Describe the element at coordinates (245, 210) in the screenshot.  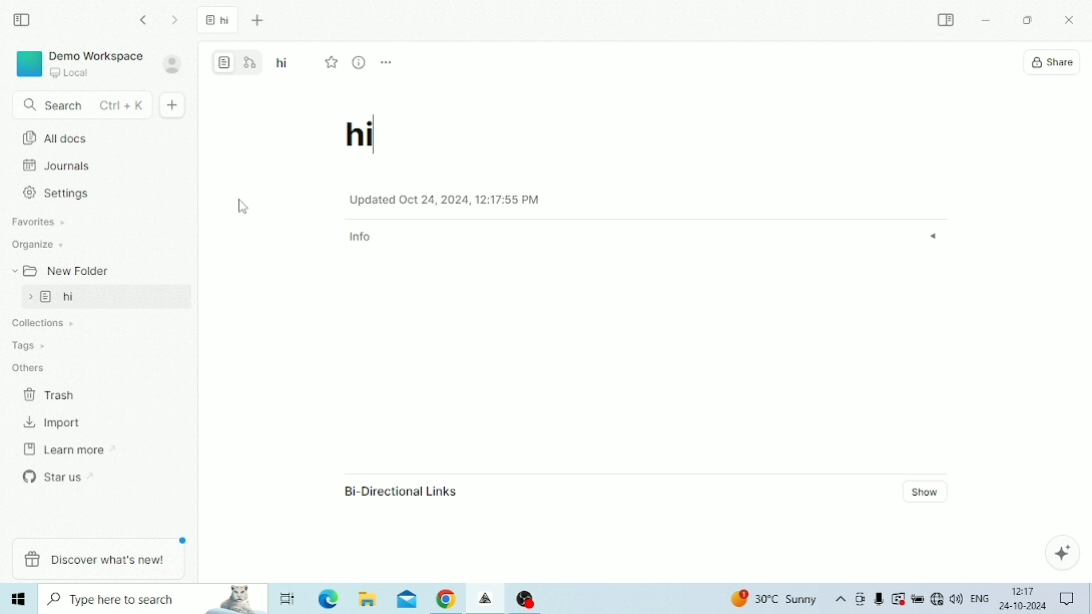
I see `Cursor` at that location.